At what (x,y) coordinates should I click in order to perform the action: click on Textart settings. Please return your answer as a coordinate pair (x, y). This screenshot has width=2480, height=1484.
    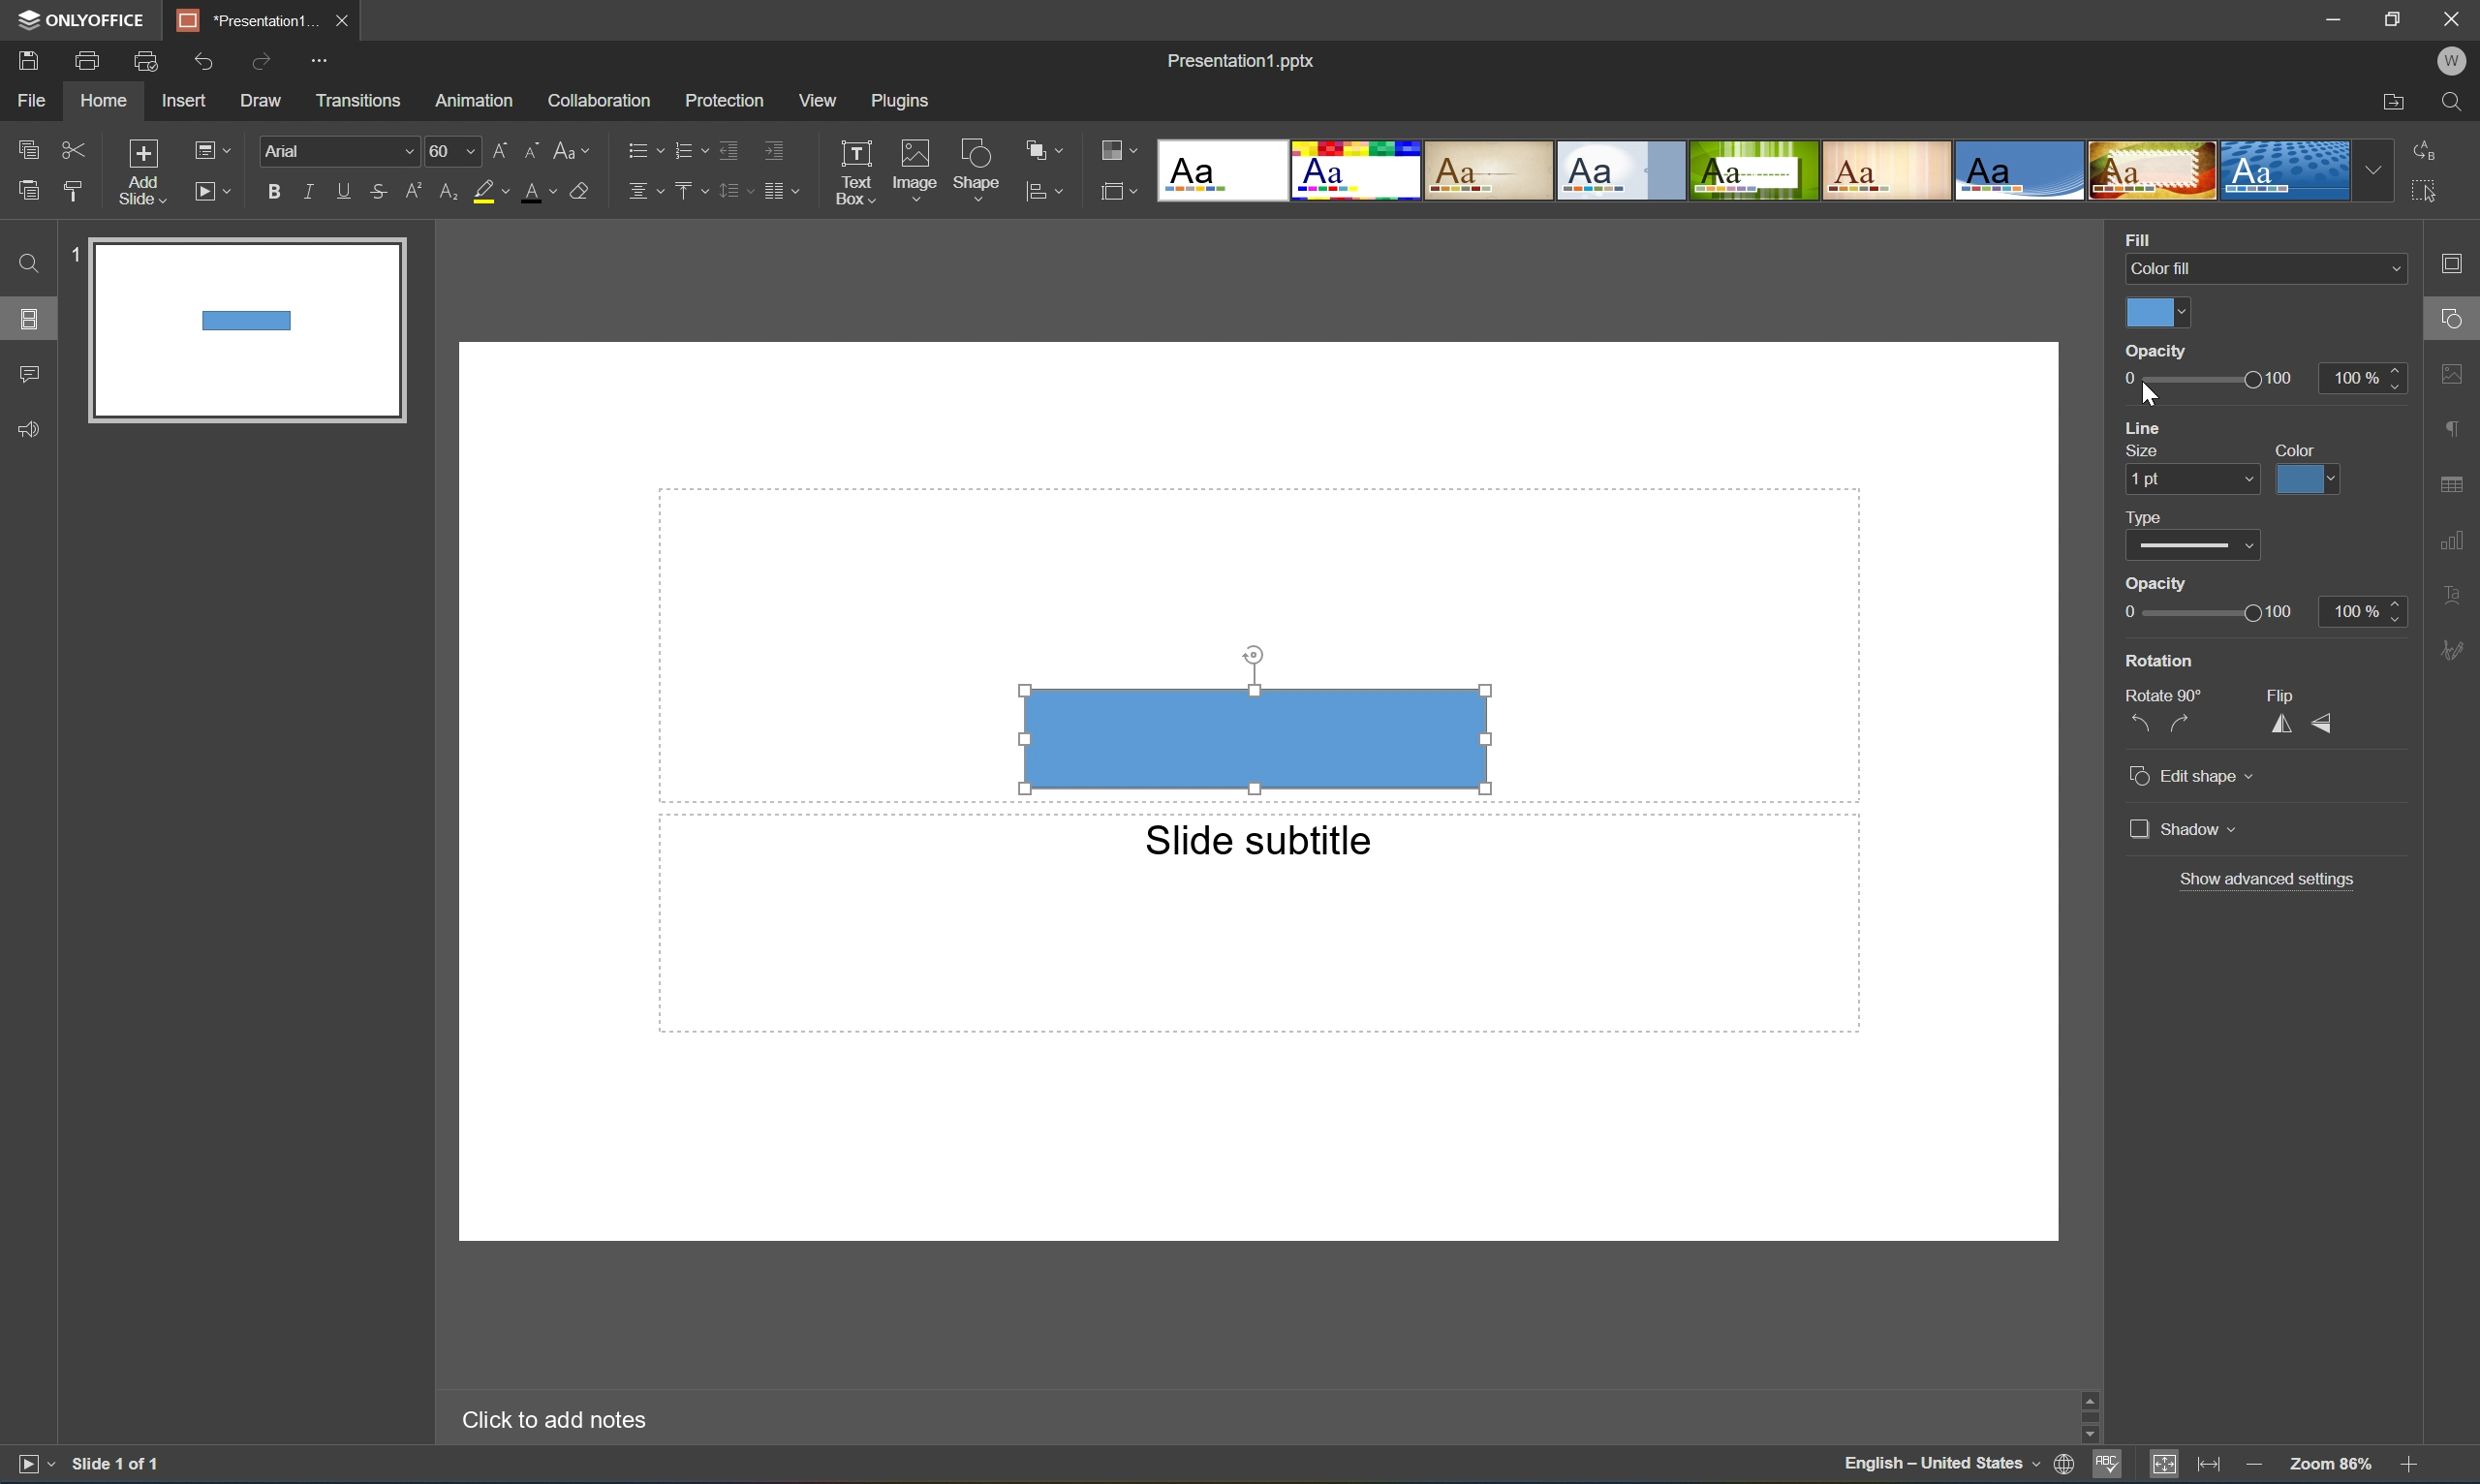
    Looking at the image, I should click on (2454, 597).